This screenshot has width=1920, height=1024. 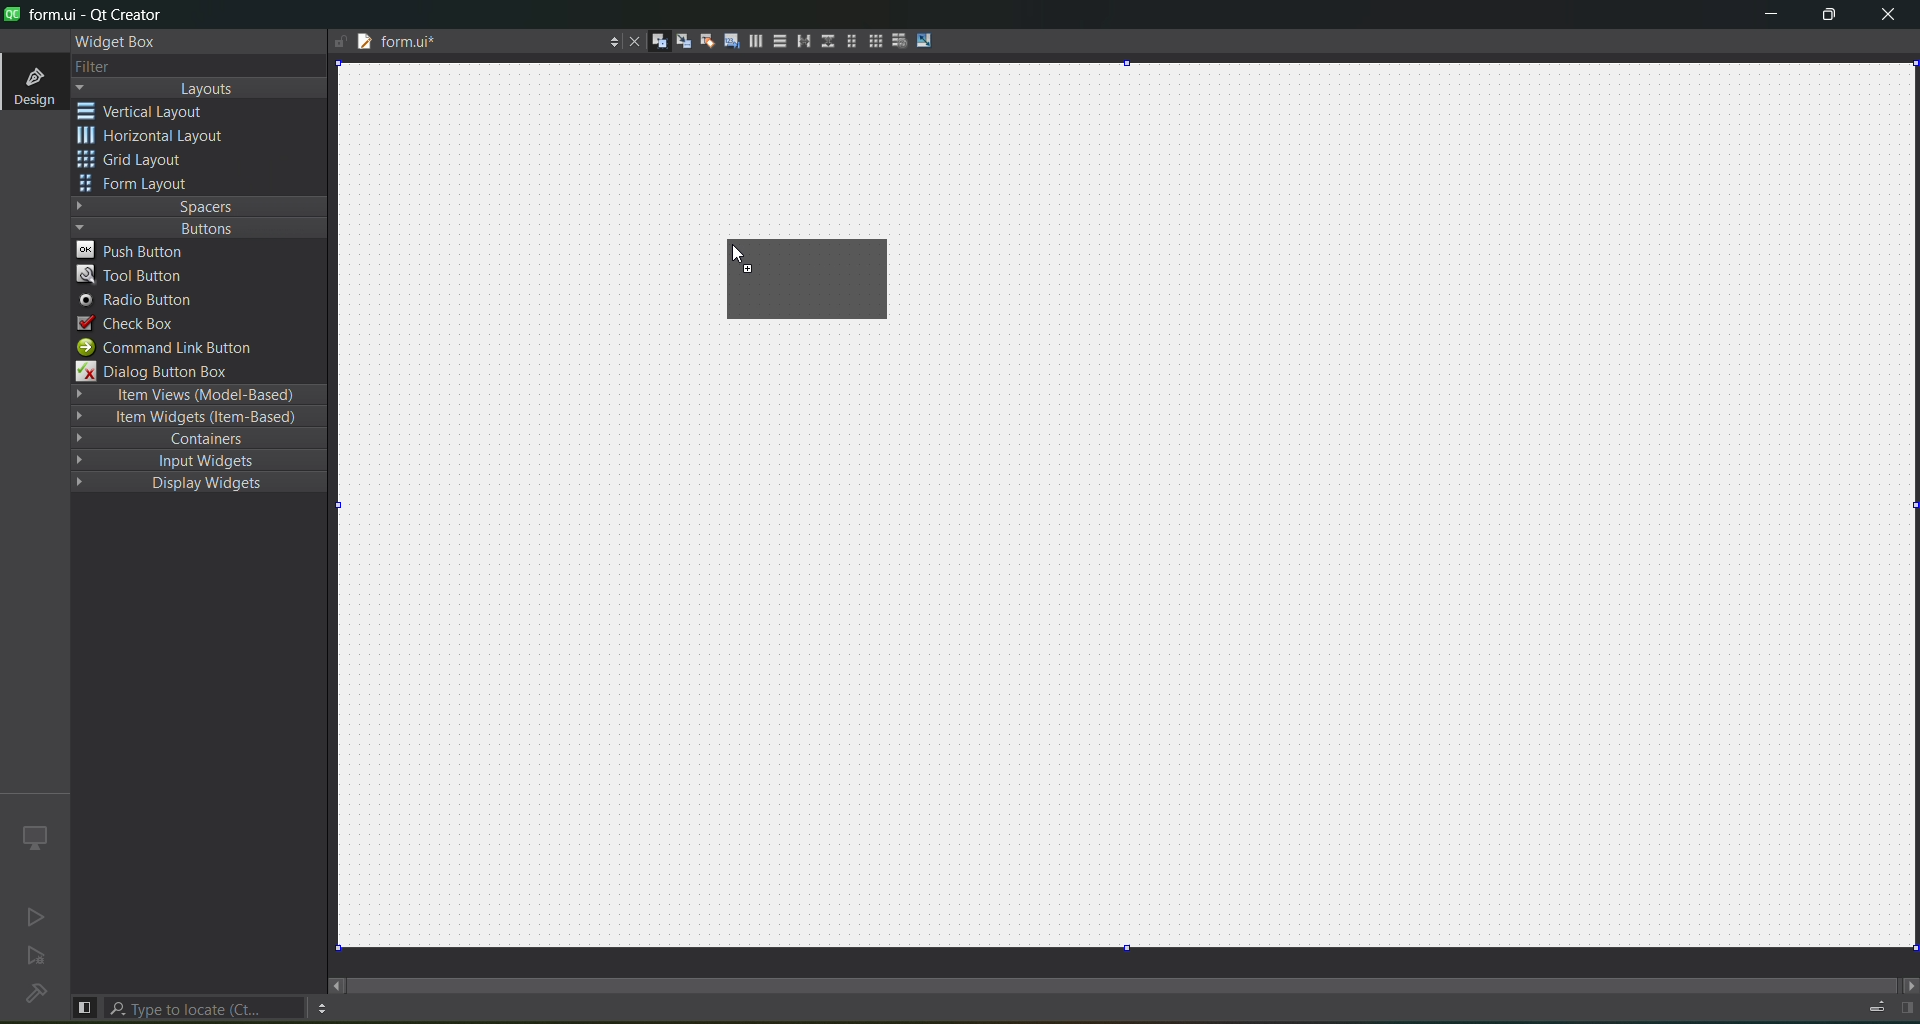 What do you see at coordinates (195, 228) in the screenshot?
I see `button` at bounding box center [195, 228].